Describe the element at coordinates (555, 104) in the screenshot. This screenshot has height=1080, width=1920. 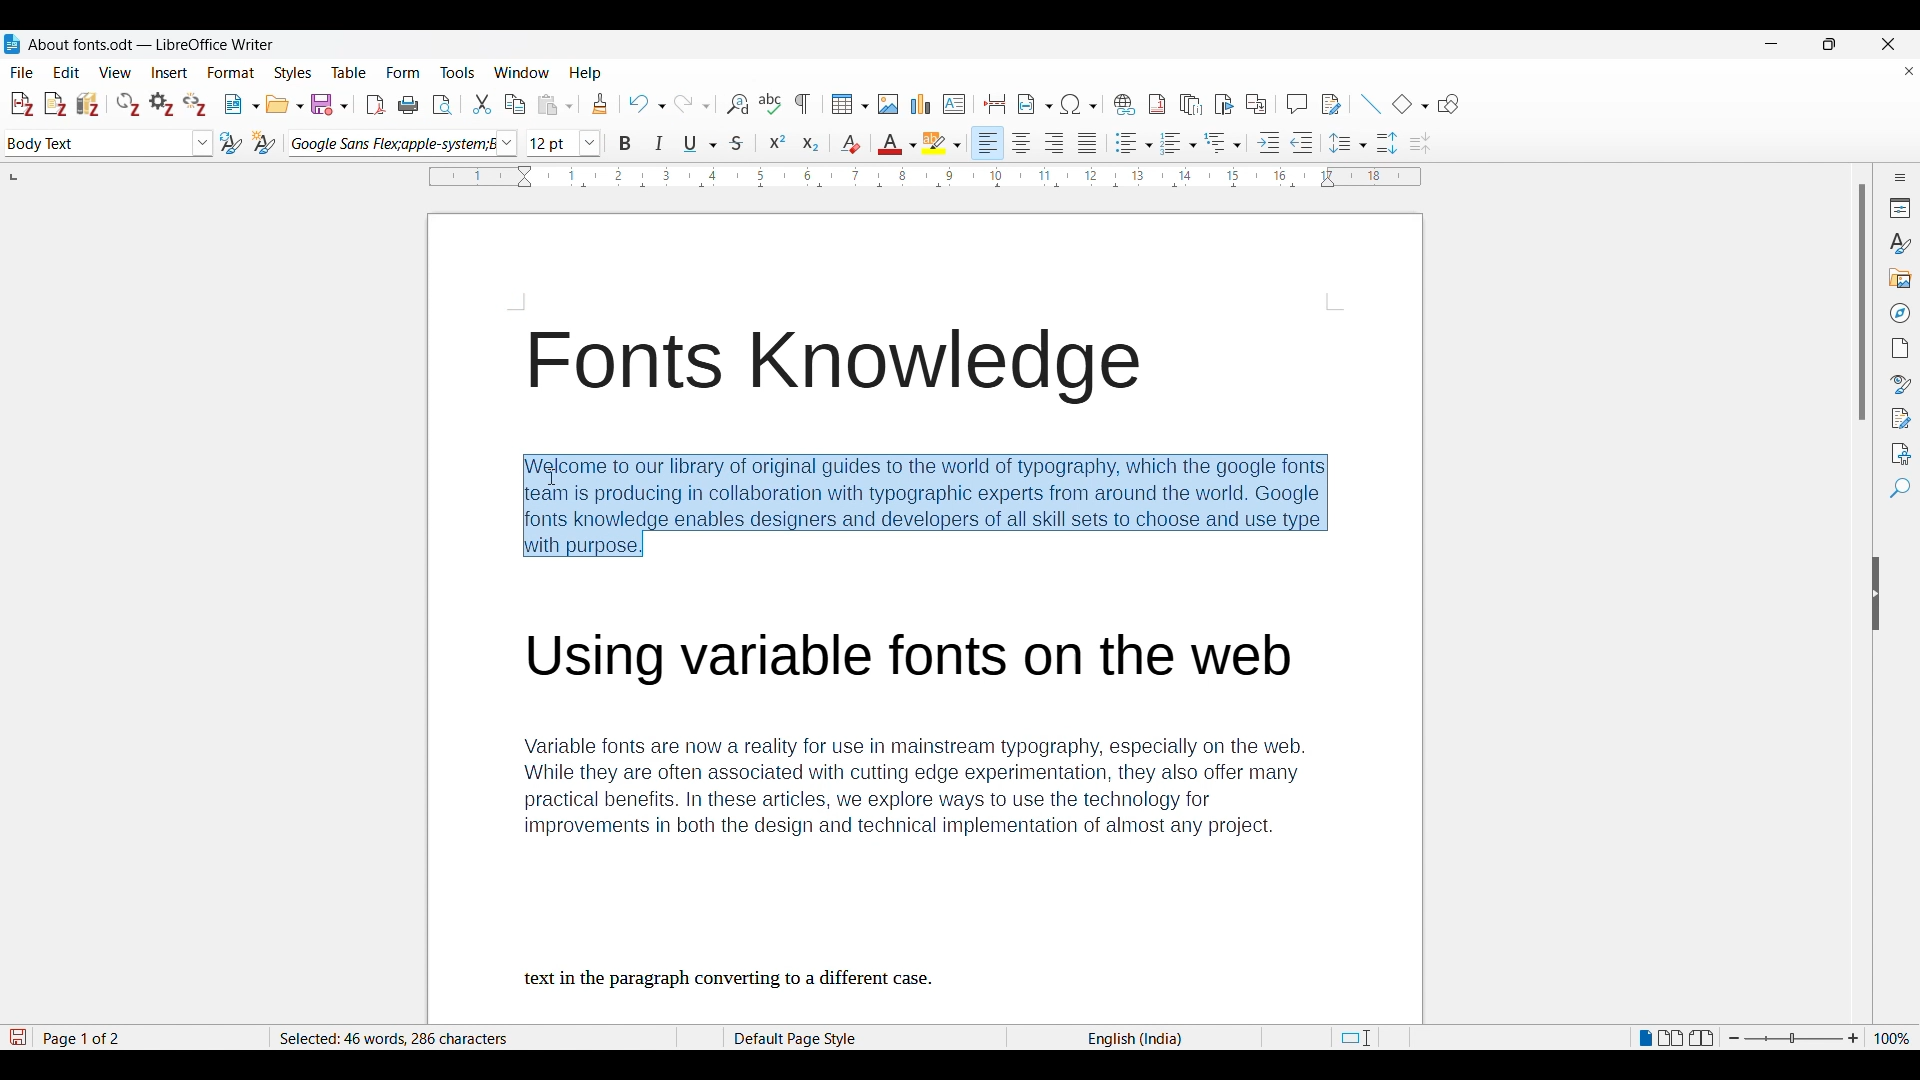
I see `Paste` at that location.